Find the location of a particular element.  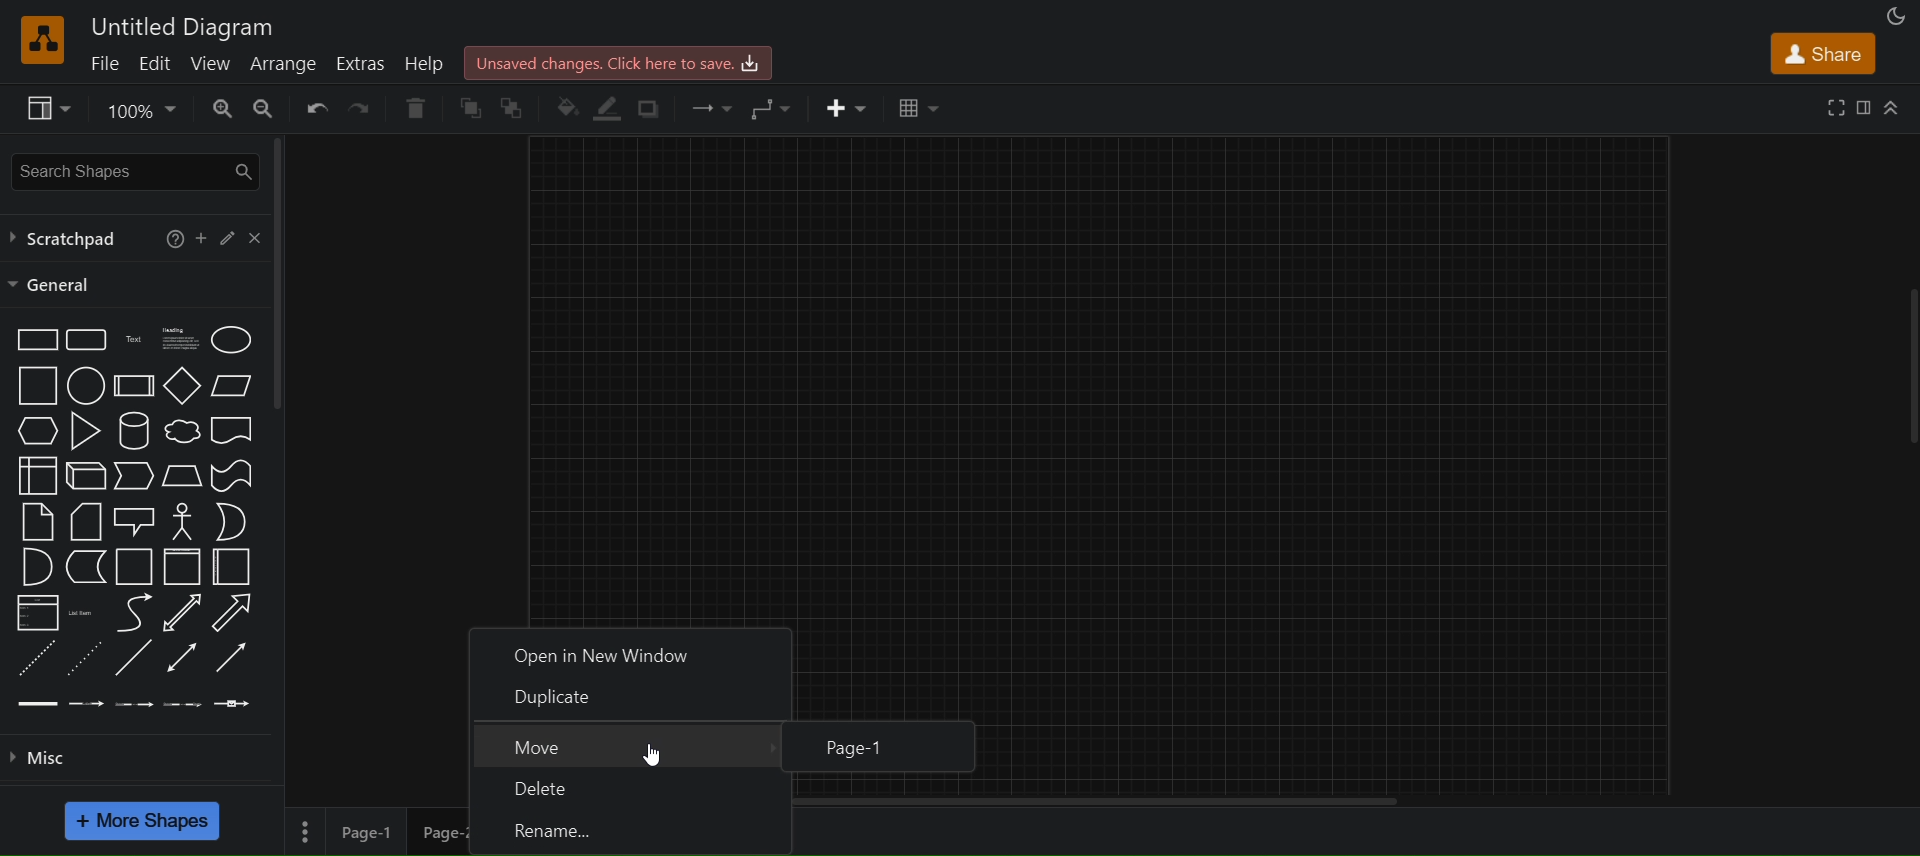

table is located at coordinates (918, 105).